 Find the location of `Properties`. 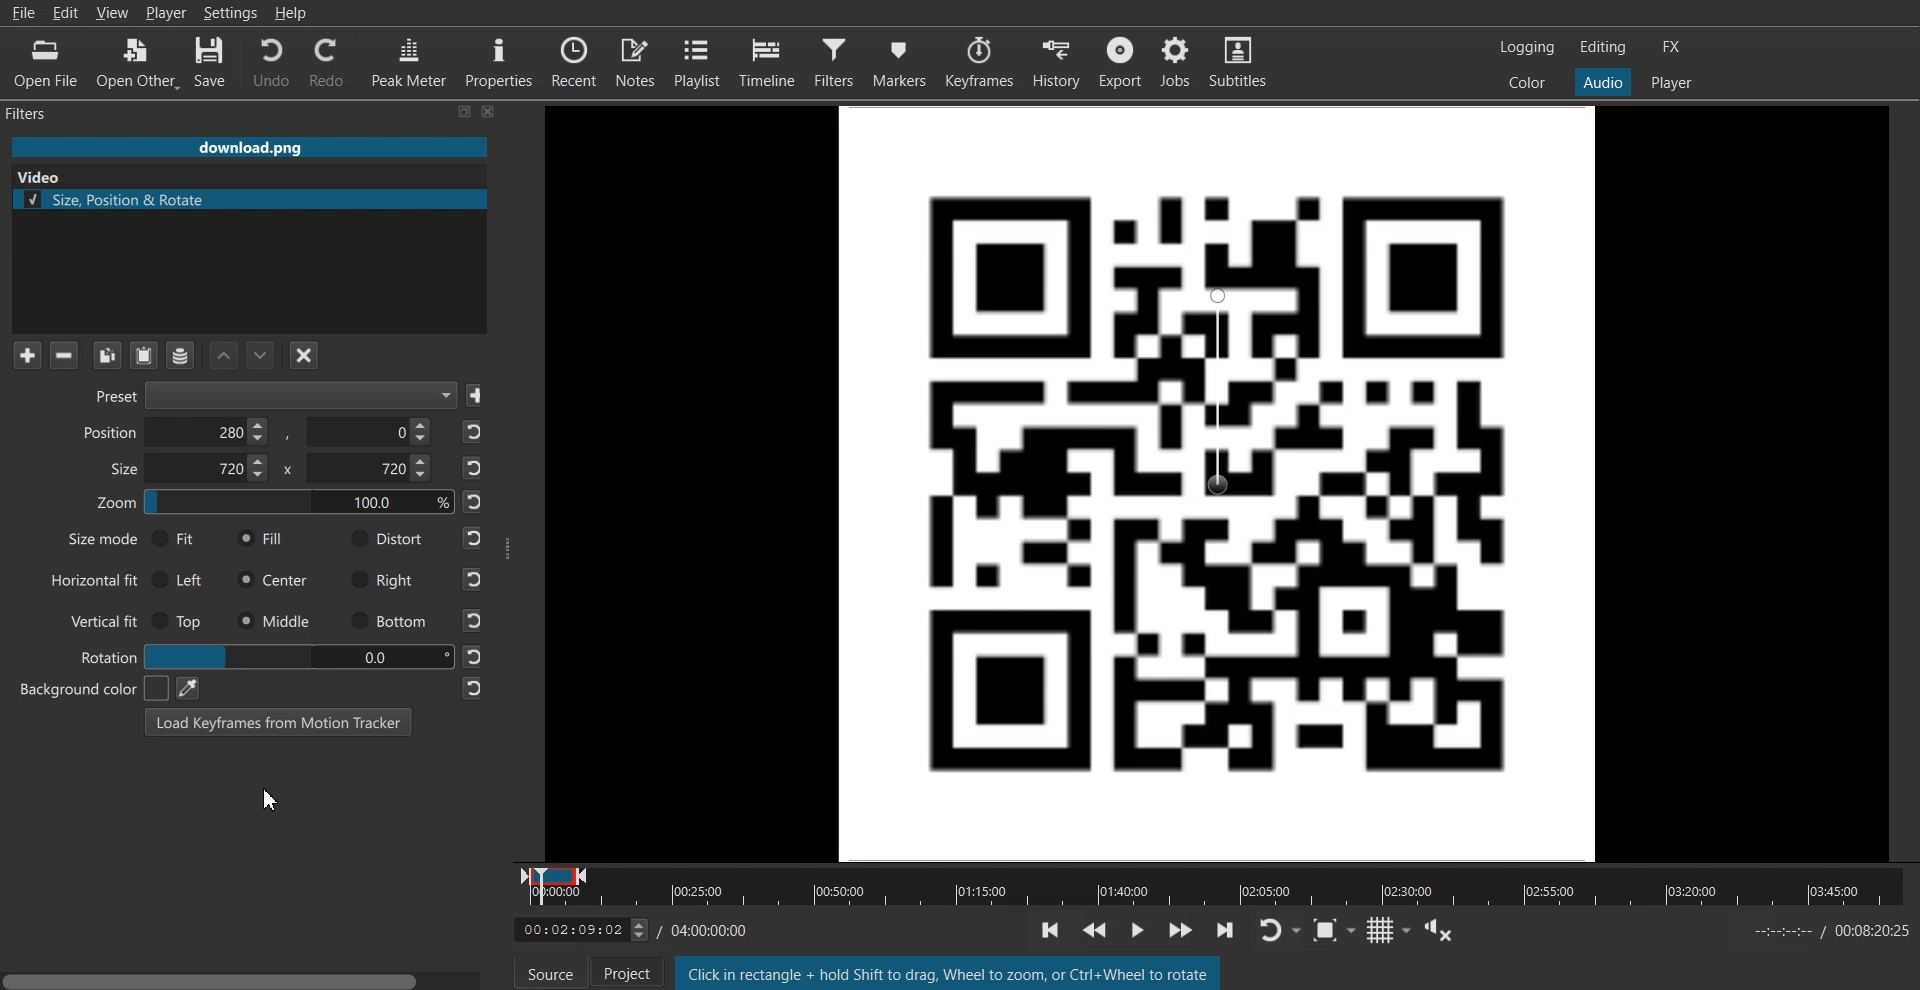

Properties is located at coordinates (498, 62).